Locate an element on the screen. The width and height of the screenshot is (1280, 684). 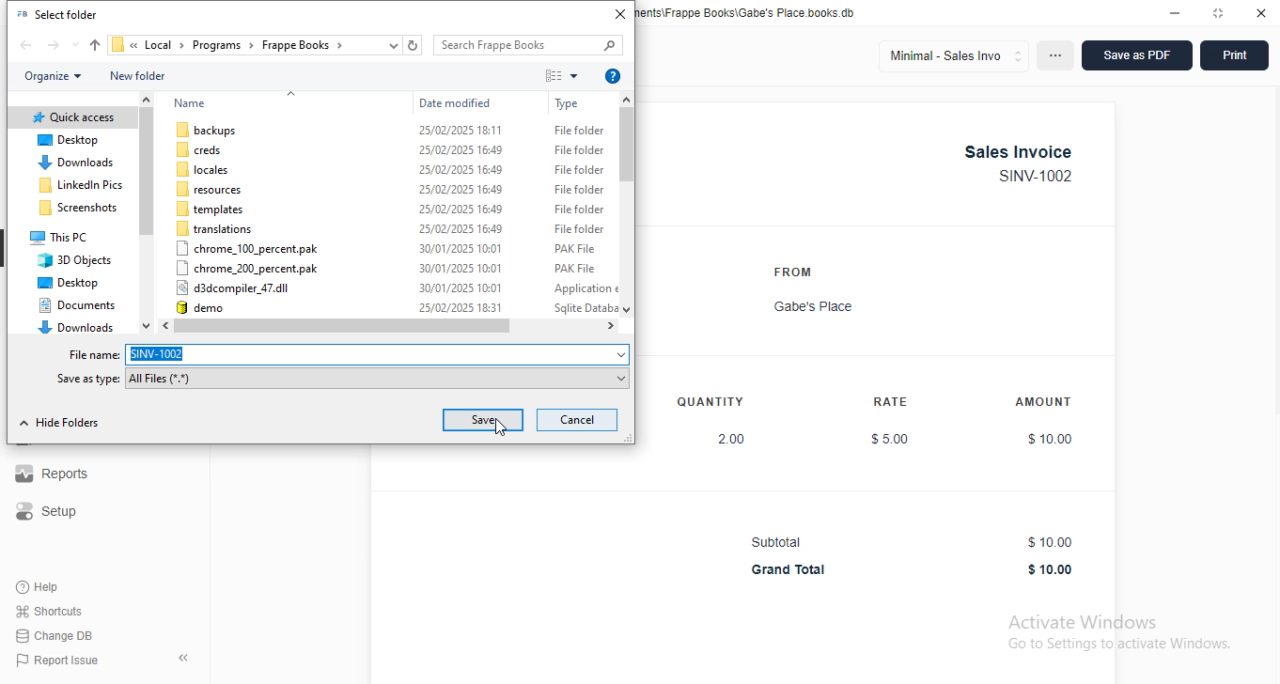
scroll bar is located at coordinates (346, 326).